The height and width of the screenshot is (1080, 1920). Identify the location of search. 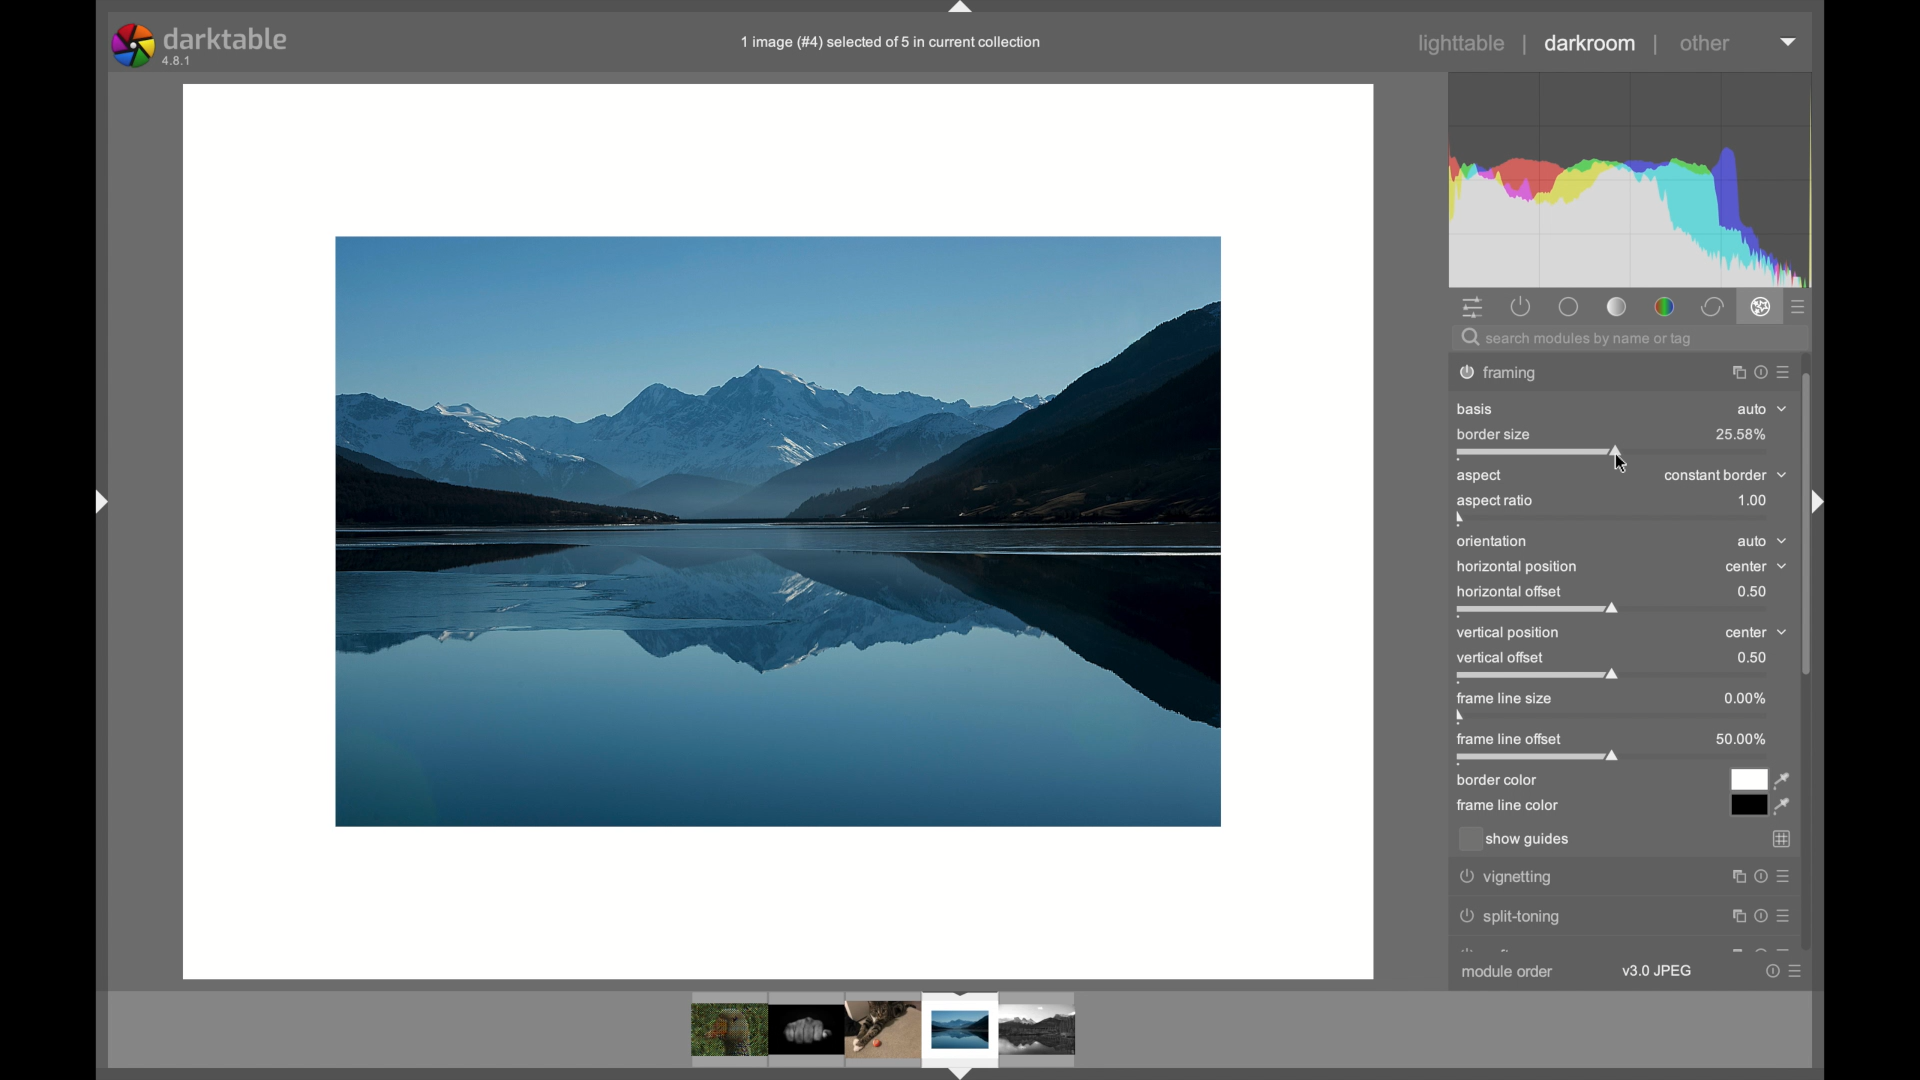
(1579, 340).